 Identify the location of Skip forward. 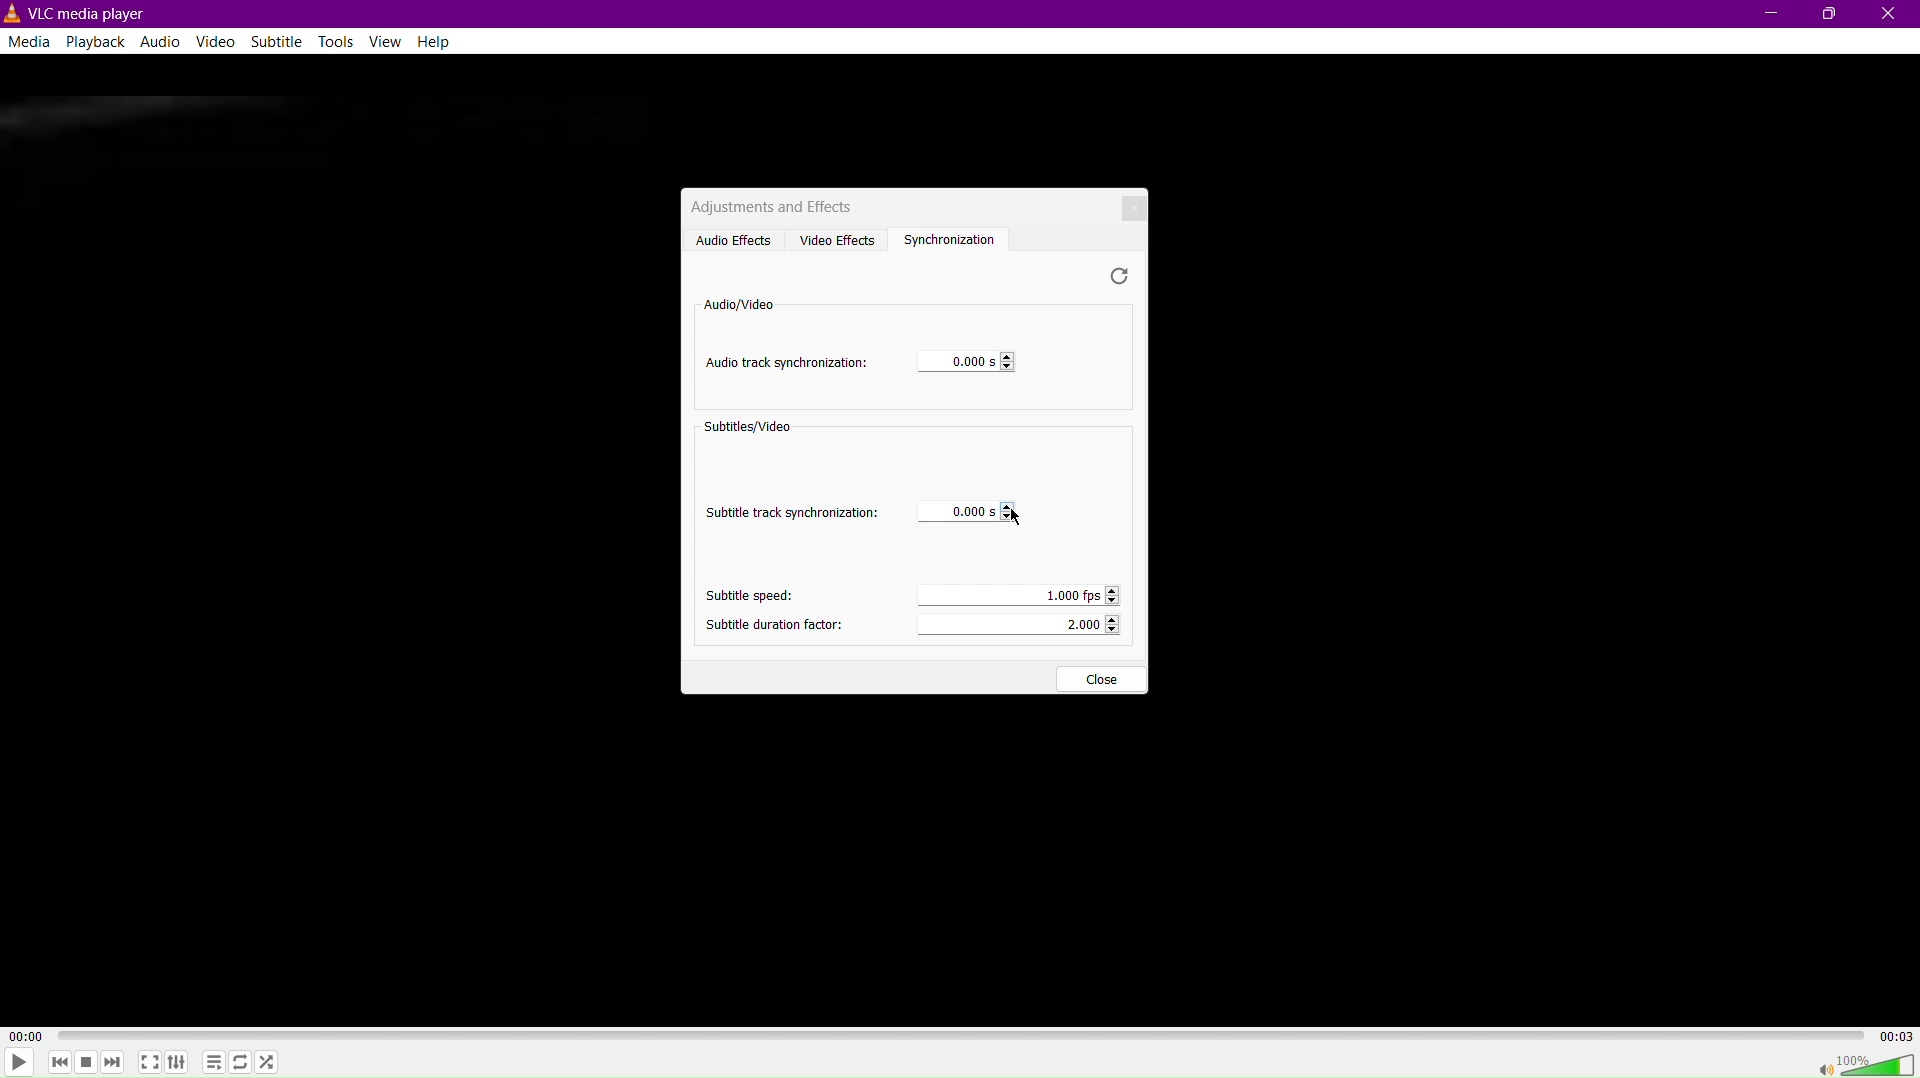
(113, 1061).